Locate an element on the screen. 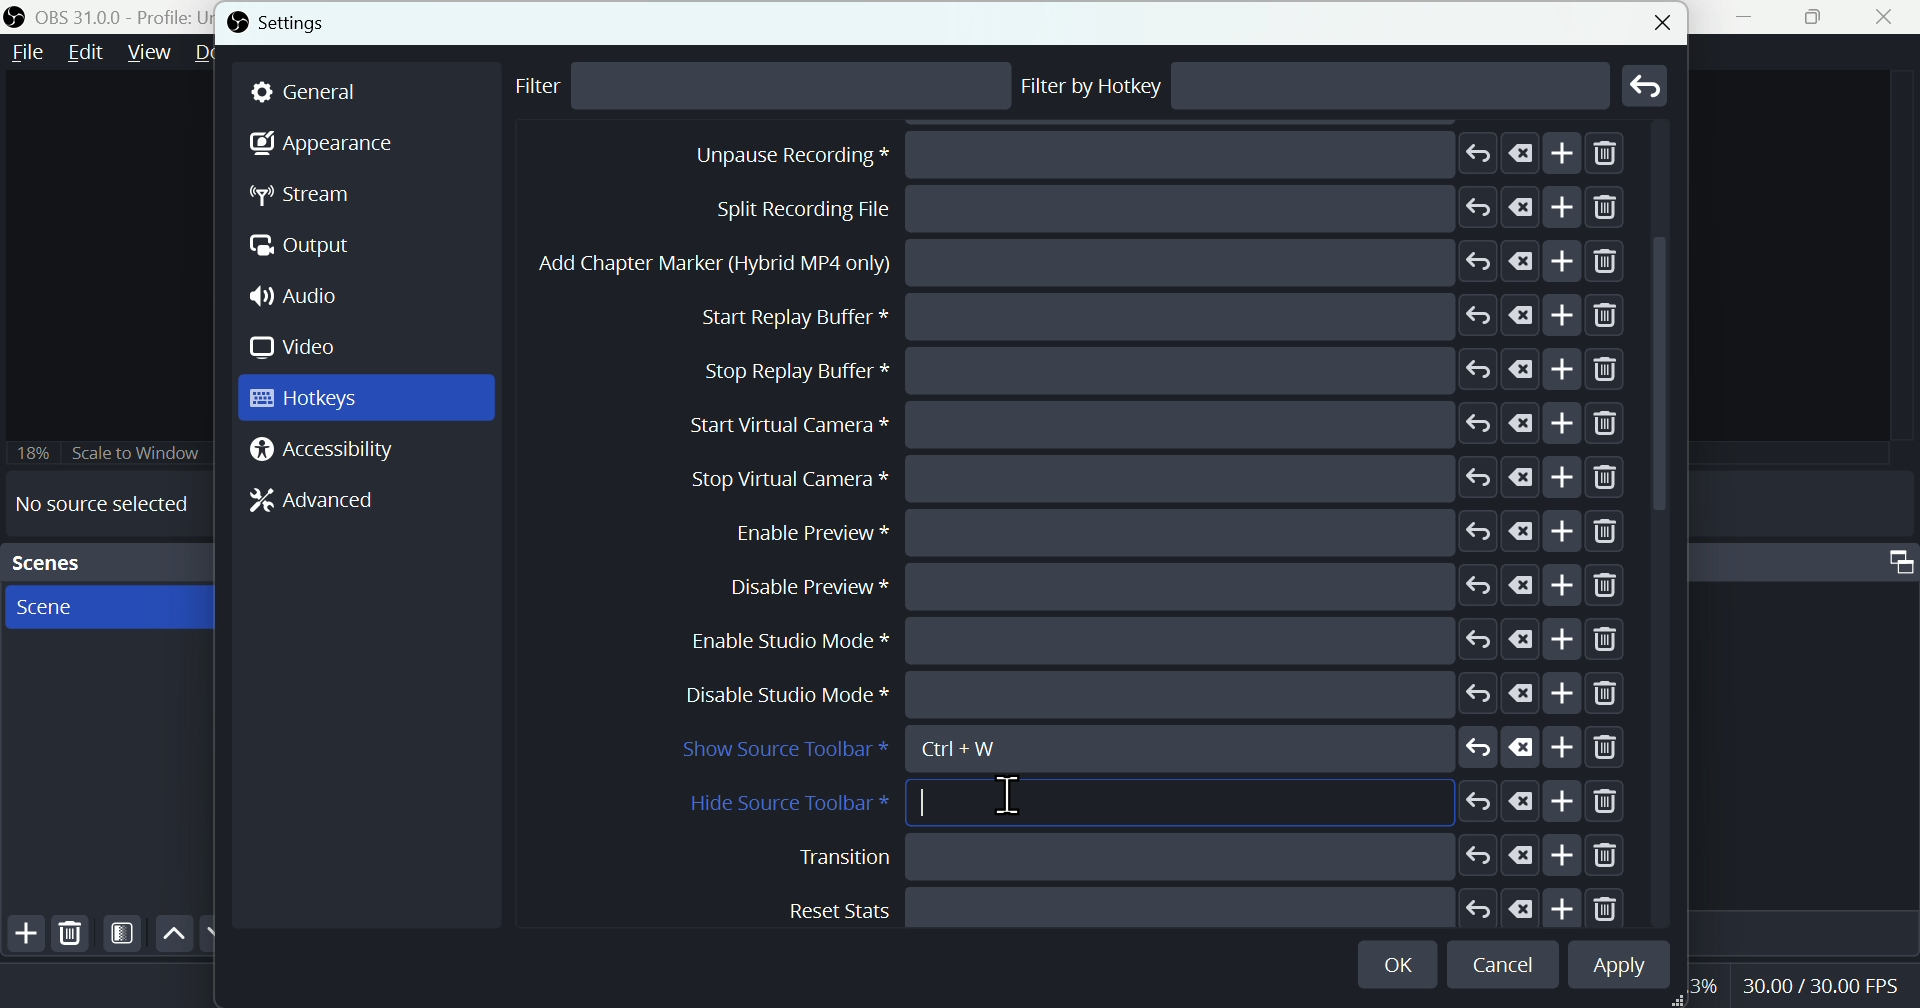 This screenshot has width=1920, height=1008. general is located at coordinates (367, 92).